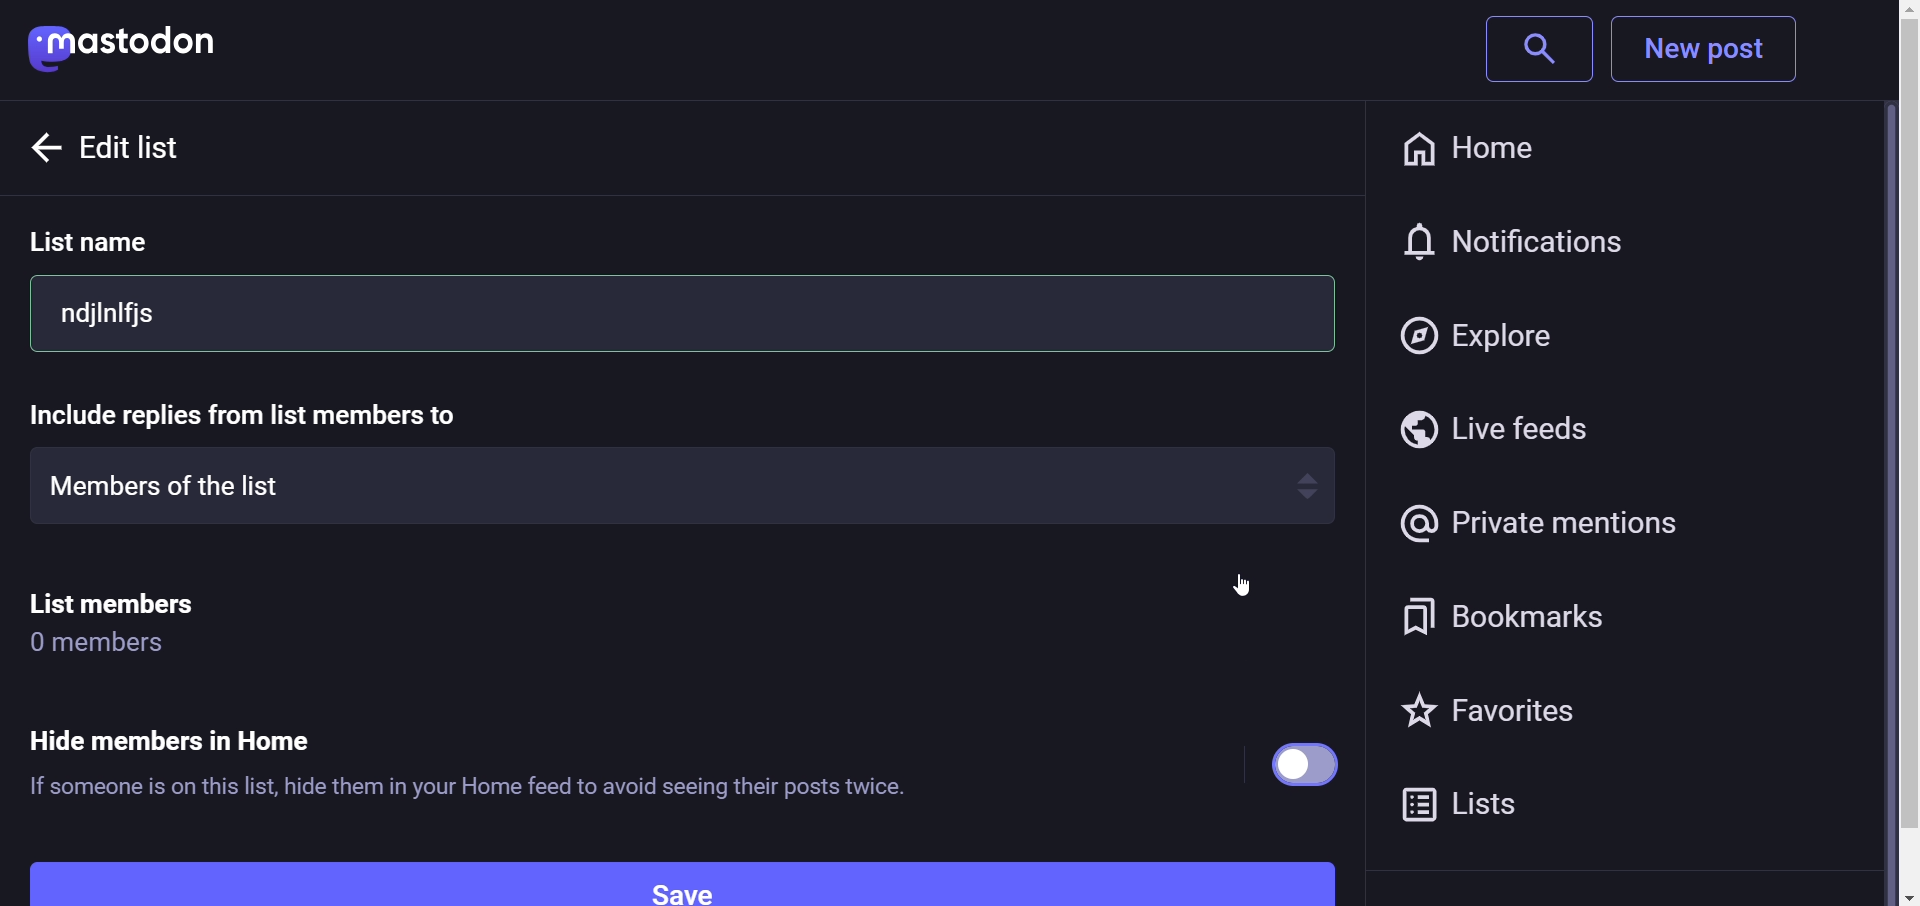 Image resolution: width=1920 pixels, height=906 pixels. What do you see at coordinates (683, 313) in the screenshot?
I see `ndjlnlfjs` at bounding box center [683, 313].